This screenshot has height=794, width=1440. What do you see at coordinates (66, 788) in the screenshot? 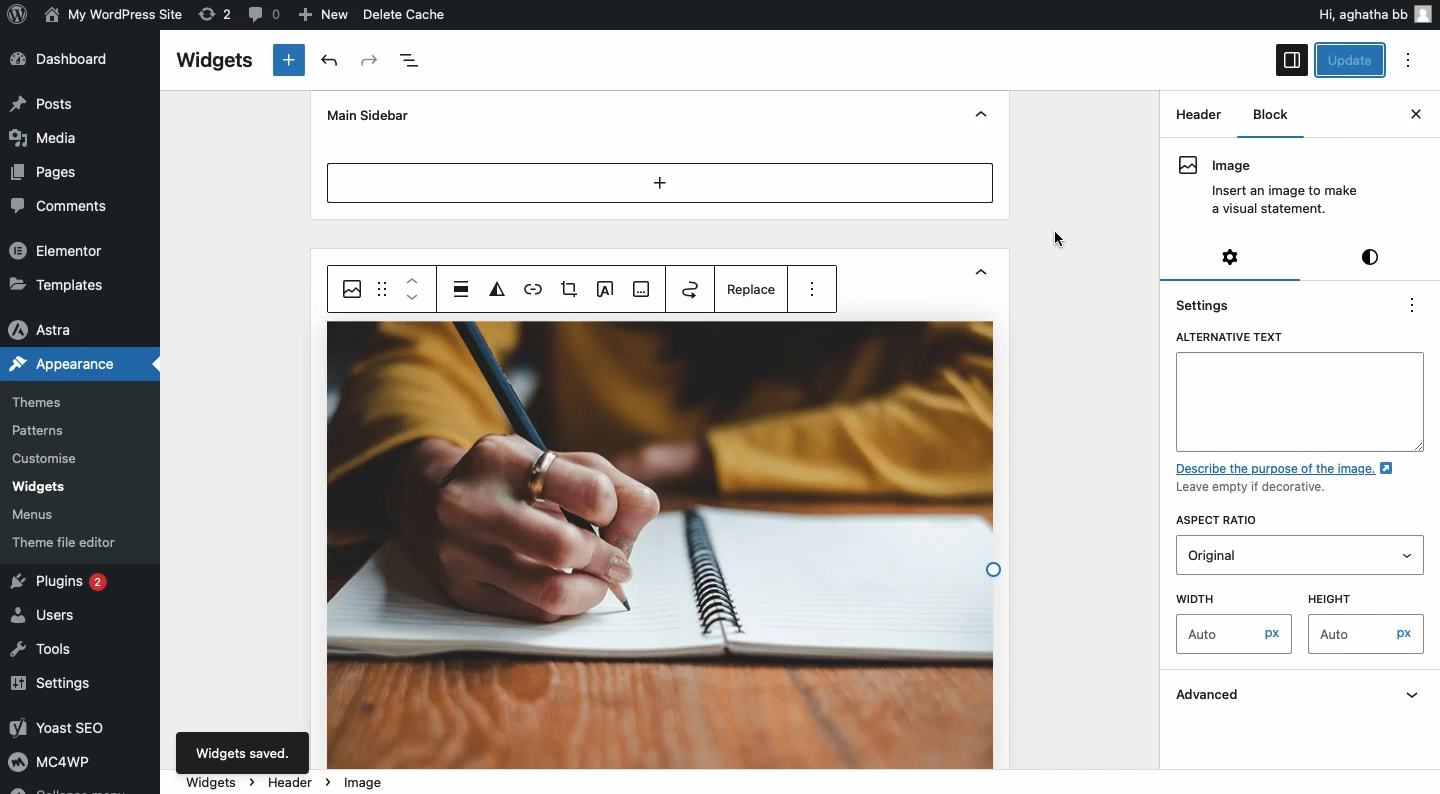
I see `Collapse menu` at bounding box center [66, 788].